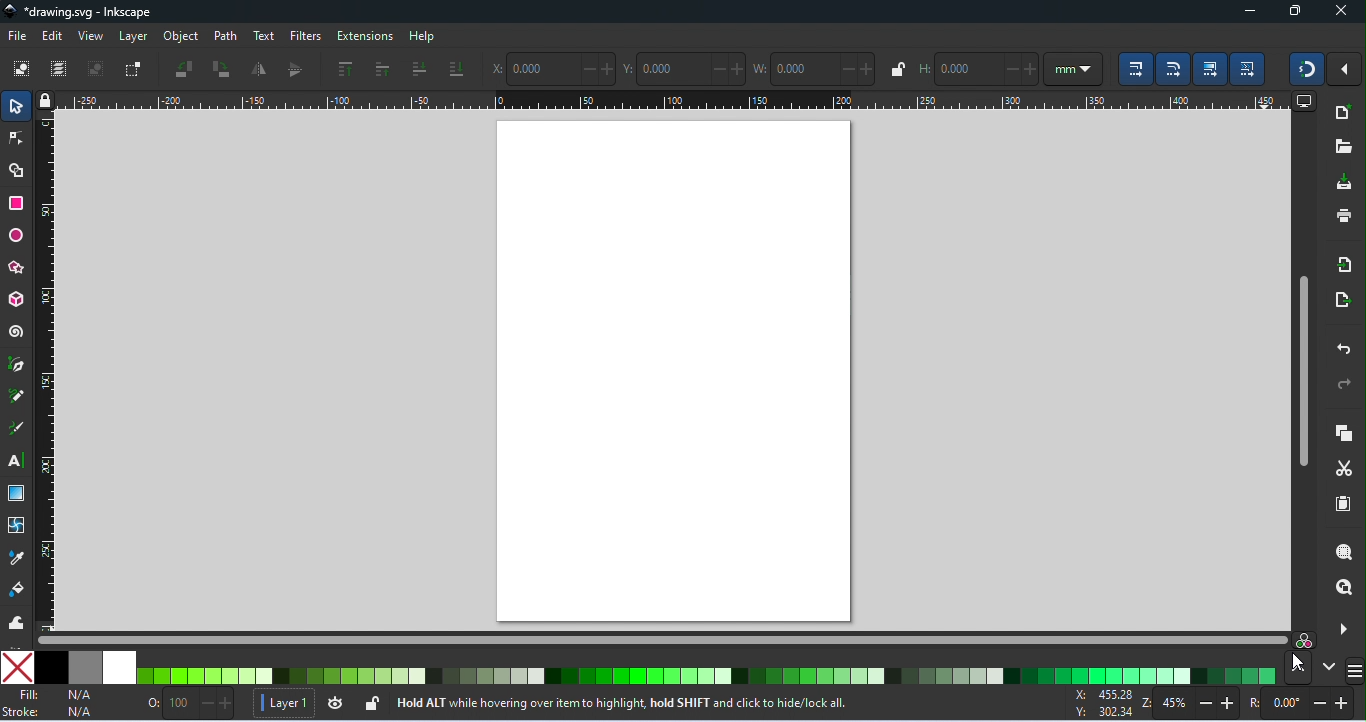 Image resolution: width=1366 pixels, height=722 pixels. Describe the element at coordinates (686, 67) in the screenshot. I see `vertical coordinates` at that location.